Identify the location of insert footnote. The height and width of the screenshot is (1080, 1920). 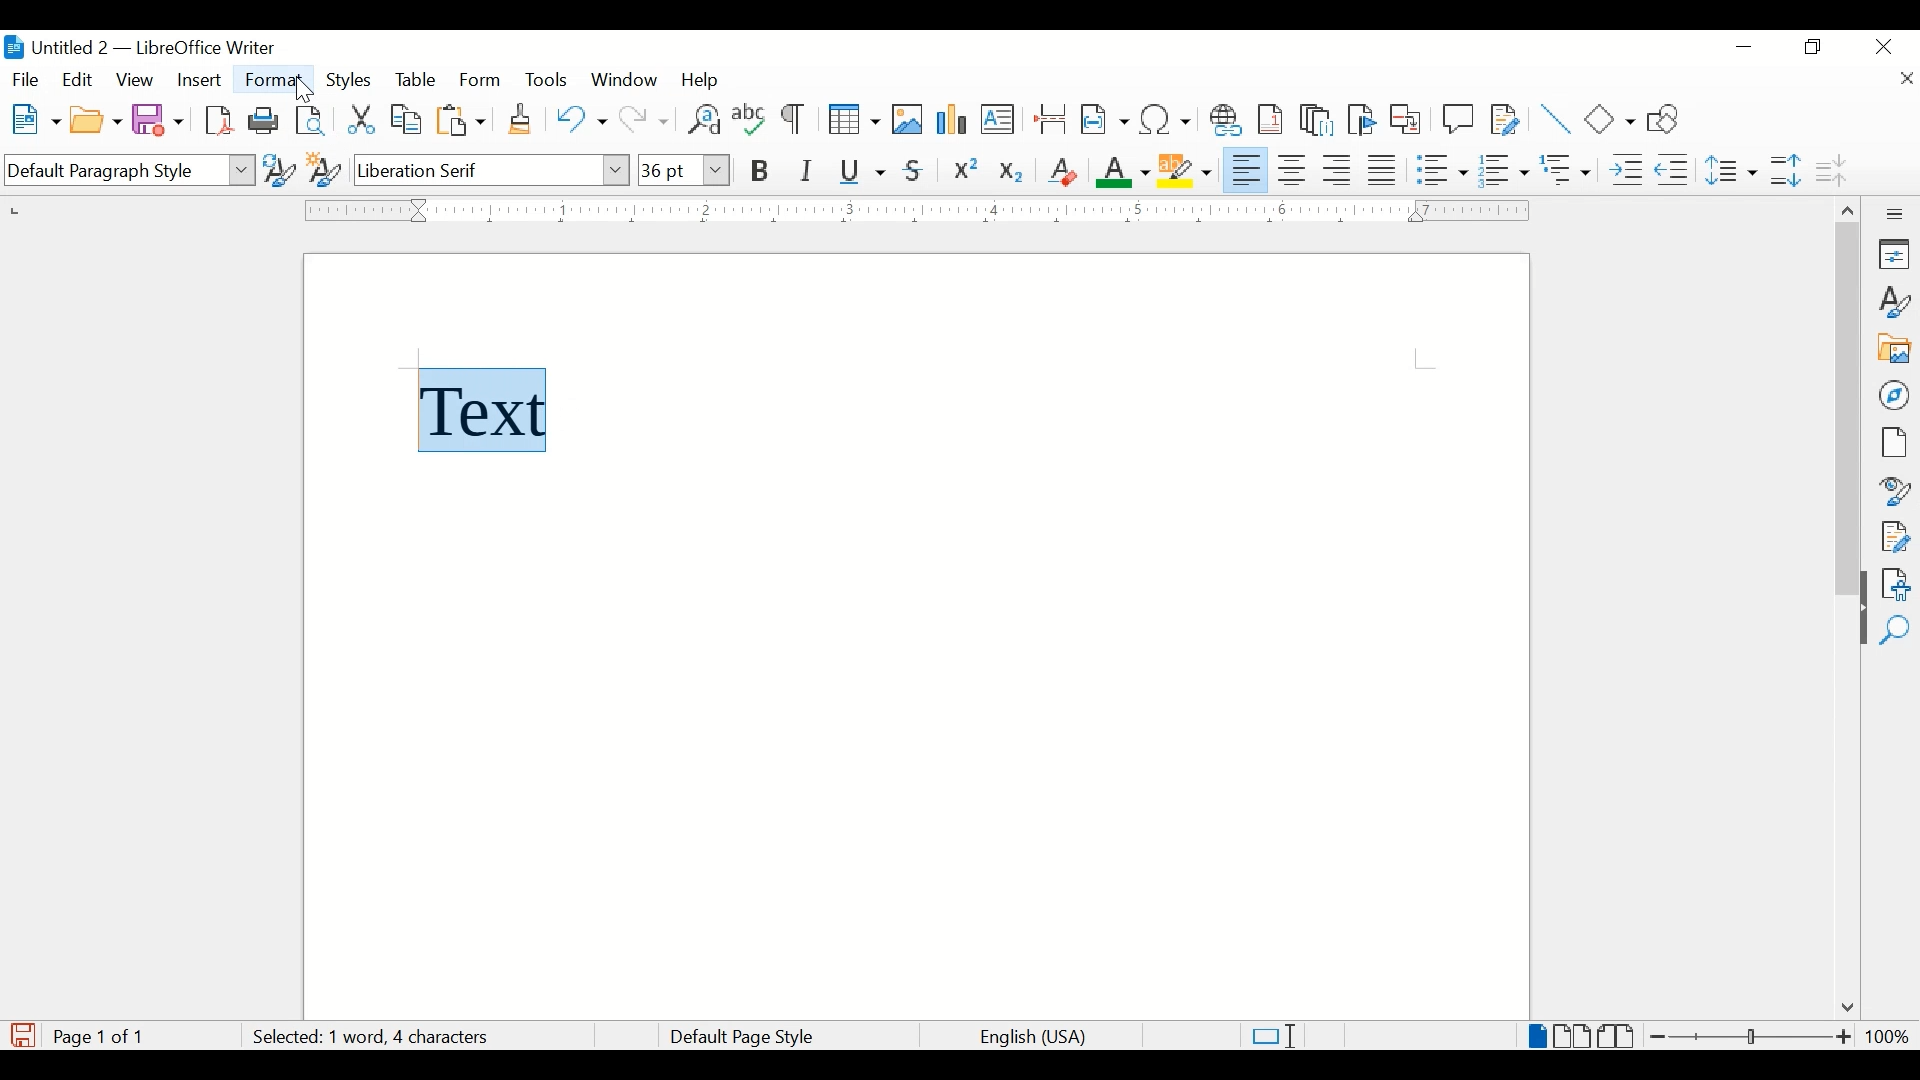
(1274, 119).